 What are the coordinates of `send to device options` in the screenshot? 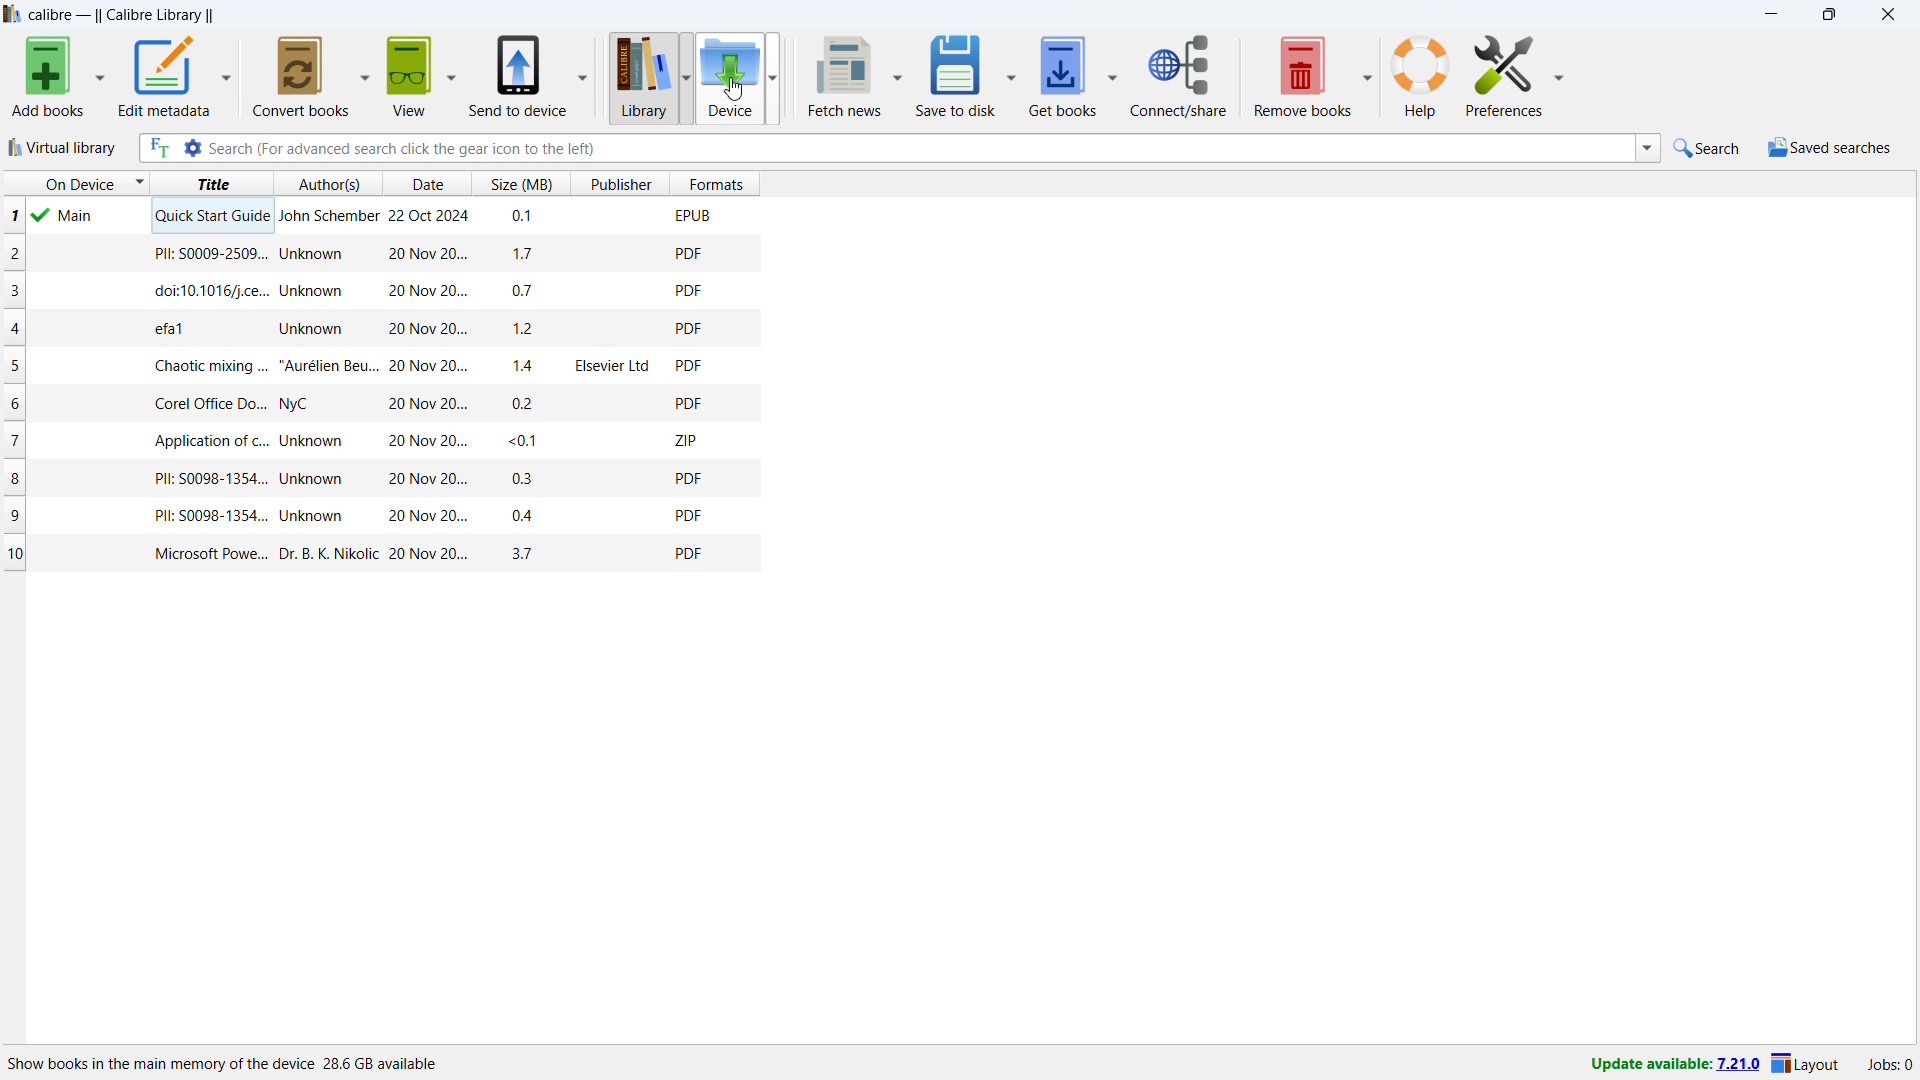 It's located at (581, 76).